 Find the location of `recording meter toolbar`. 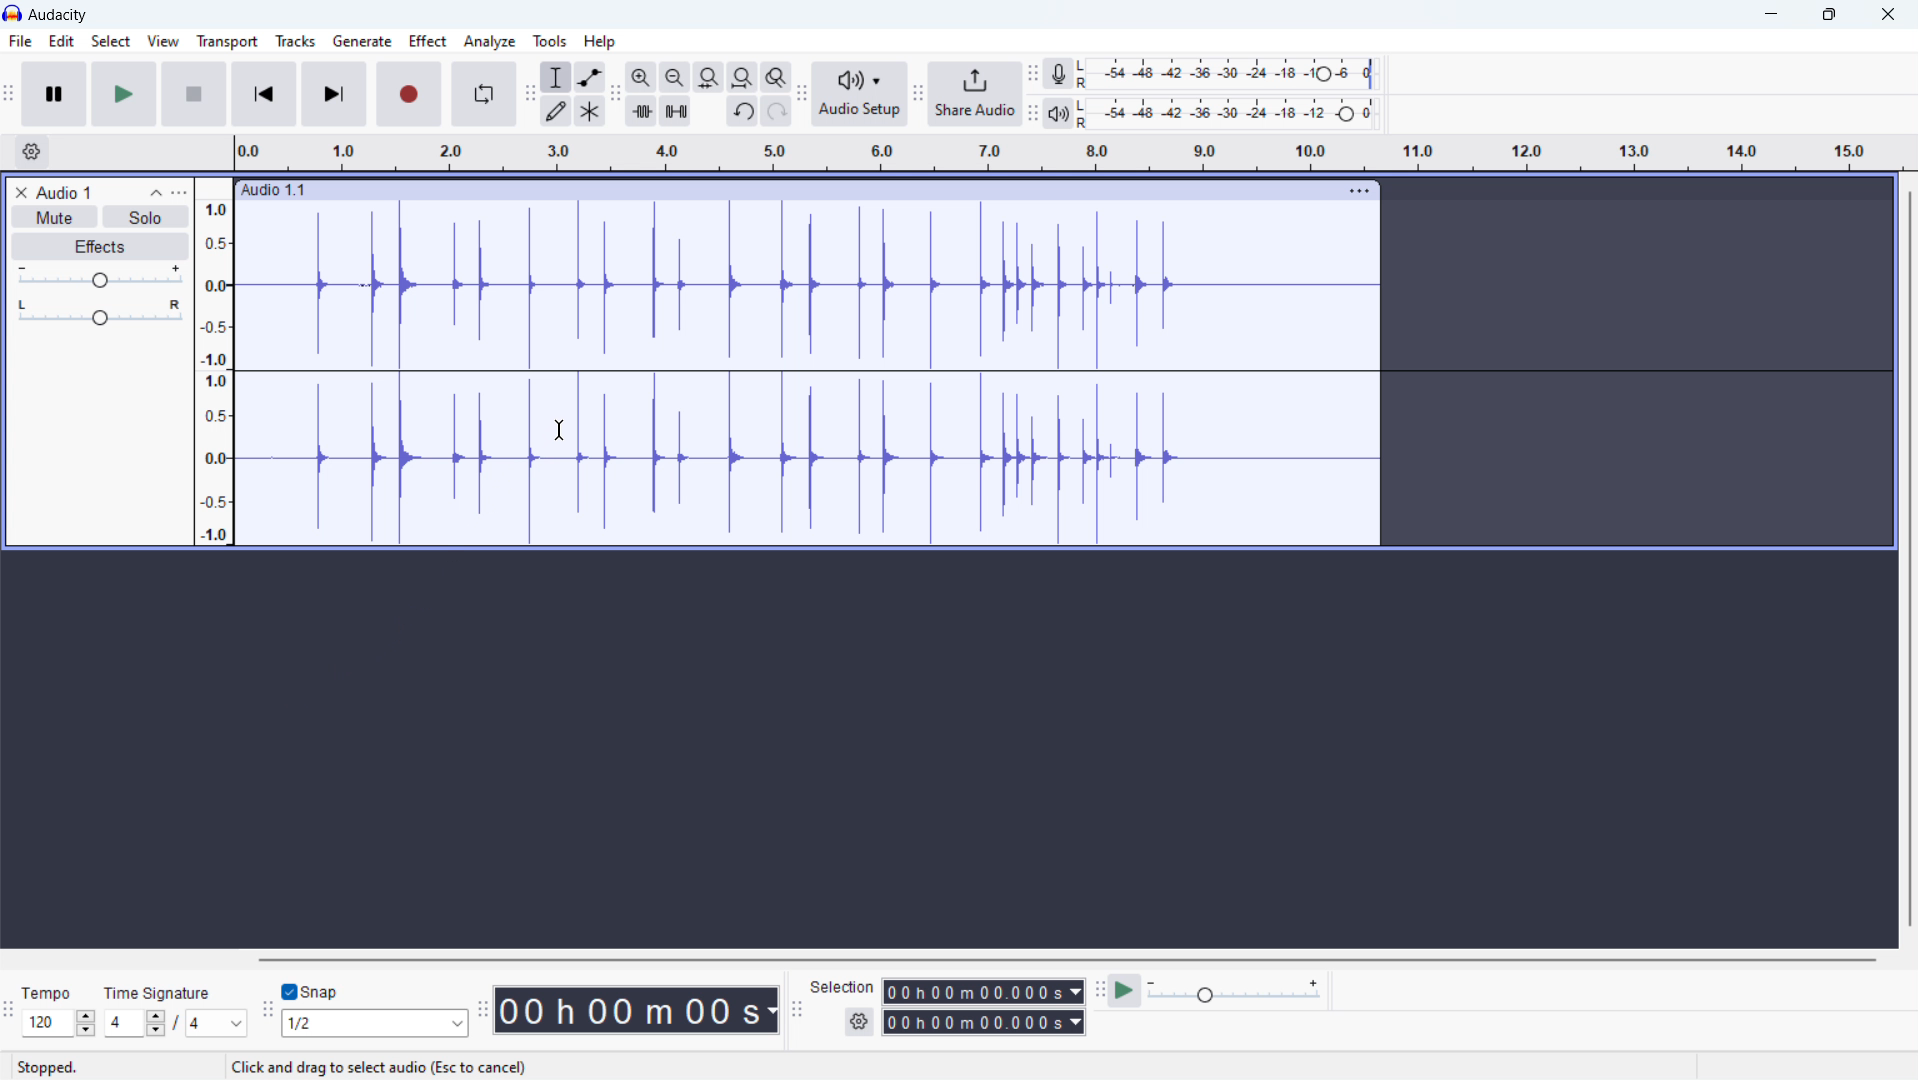

recording meter toolbar is located at coordinates (1033, 74).